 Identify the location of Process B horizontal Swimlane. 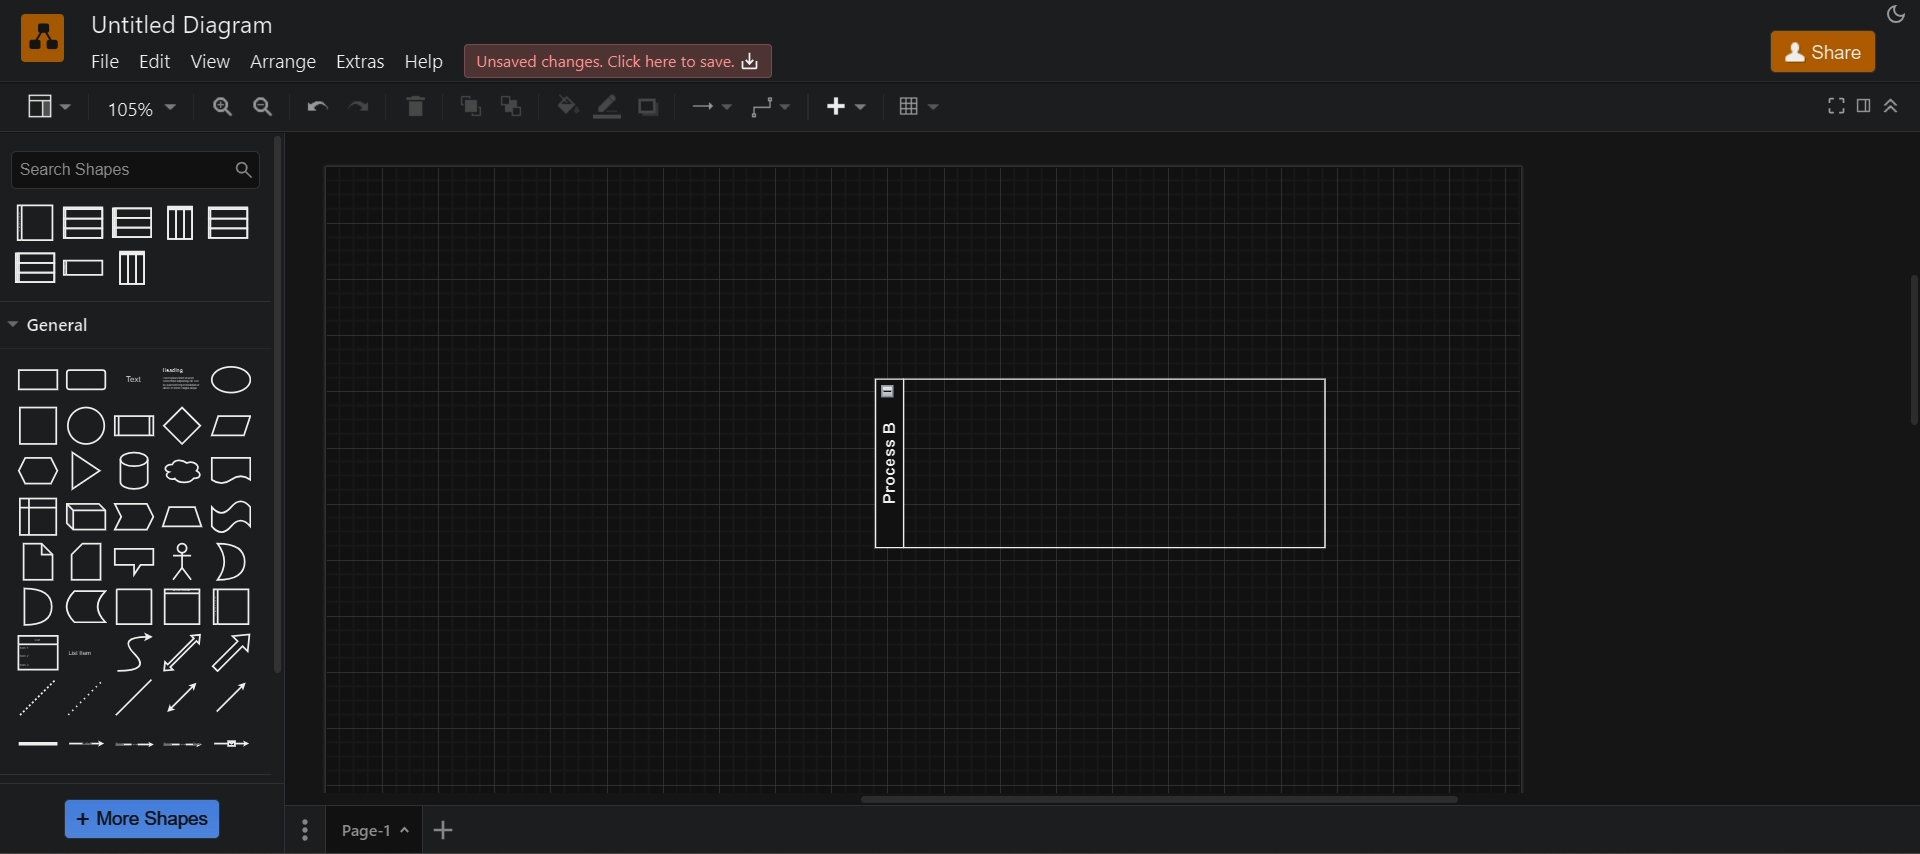
(1102, 462).